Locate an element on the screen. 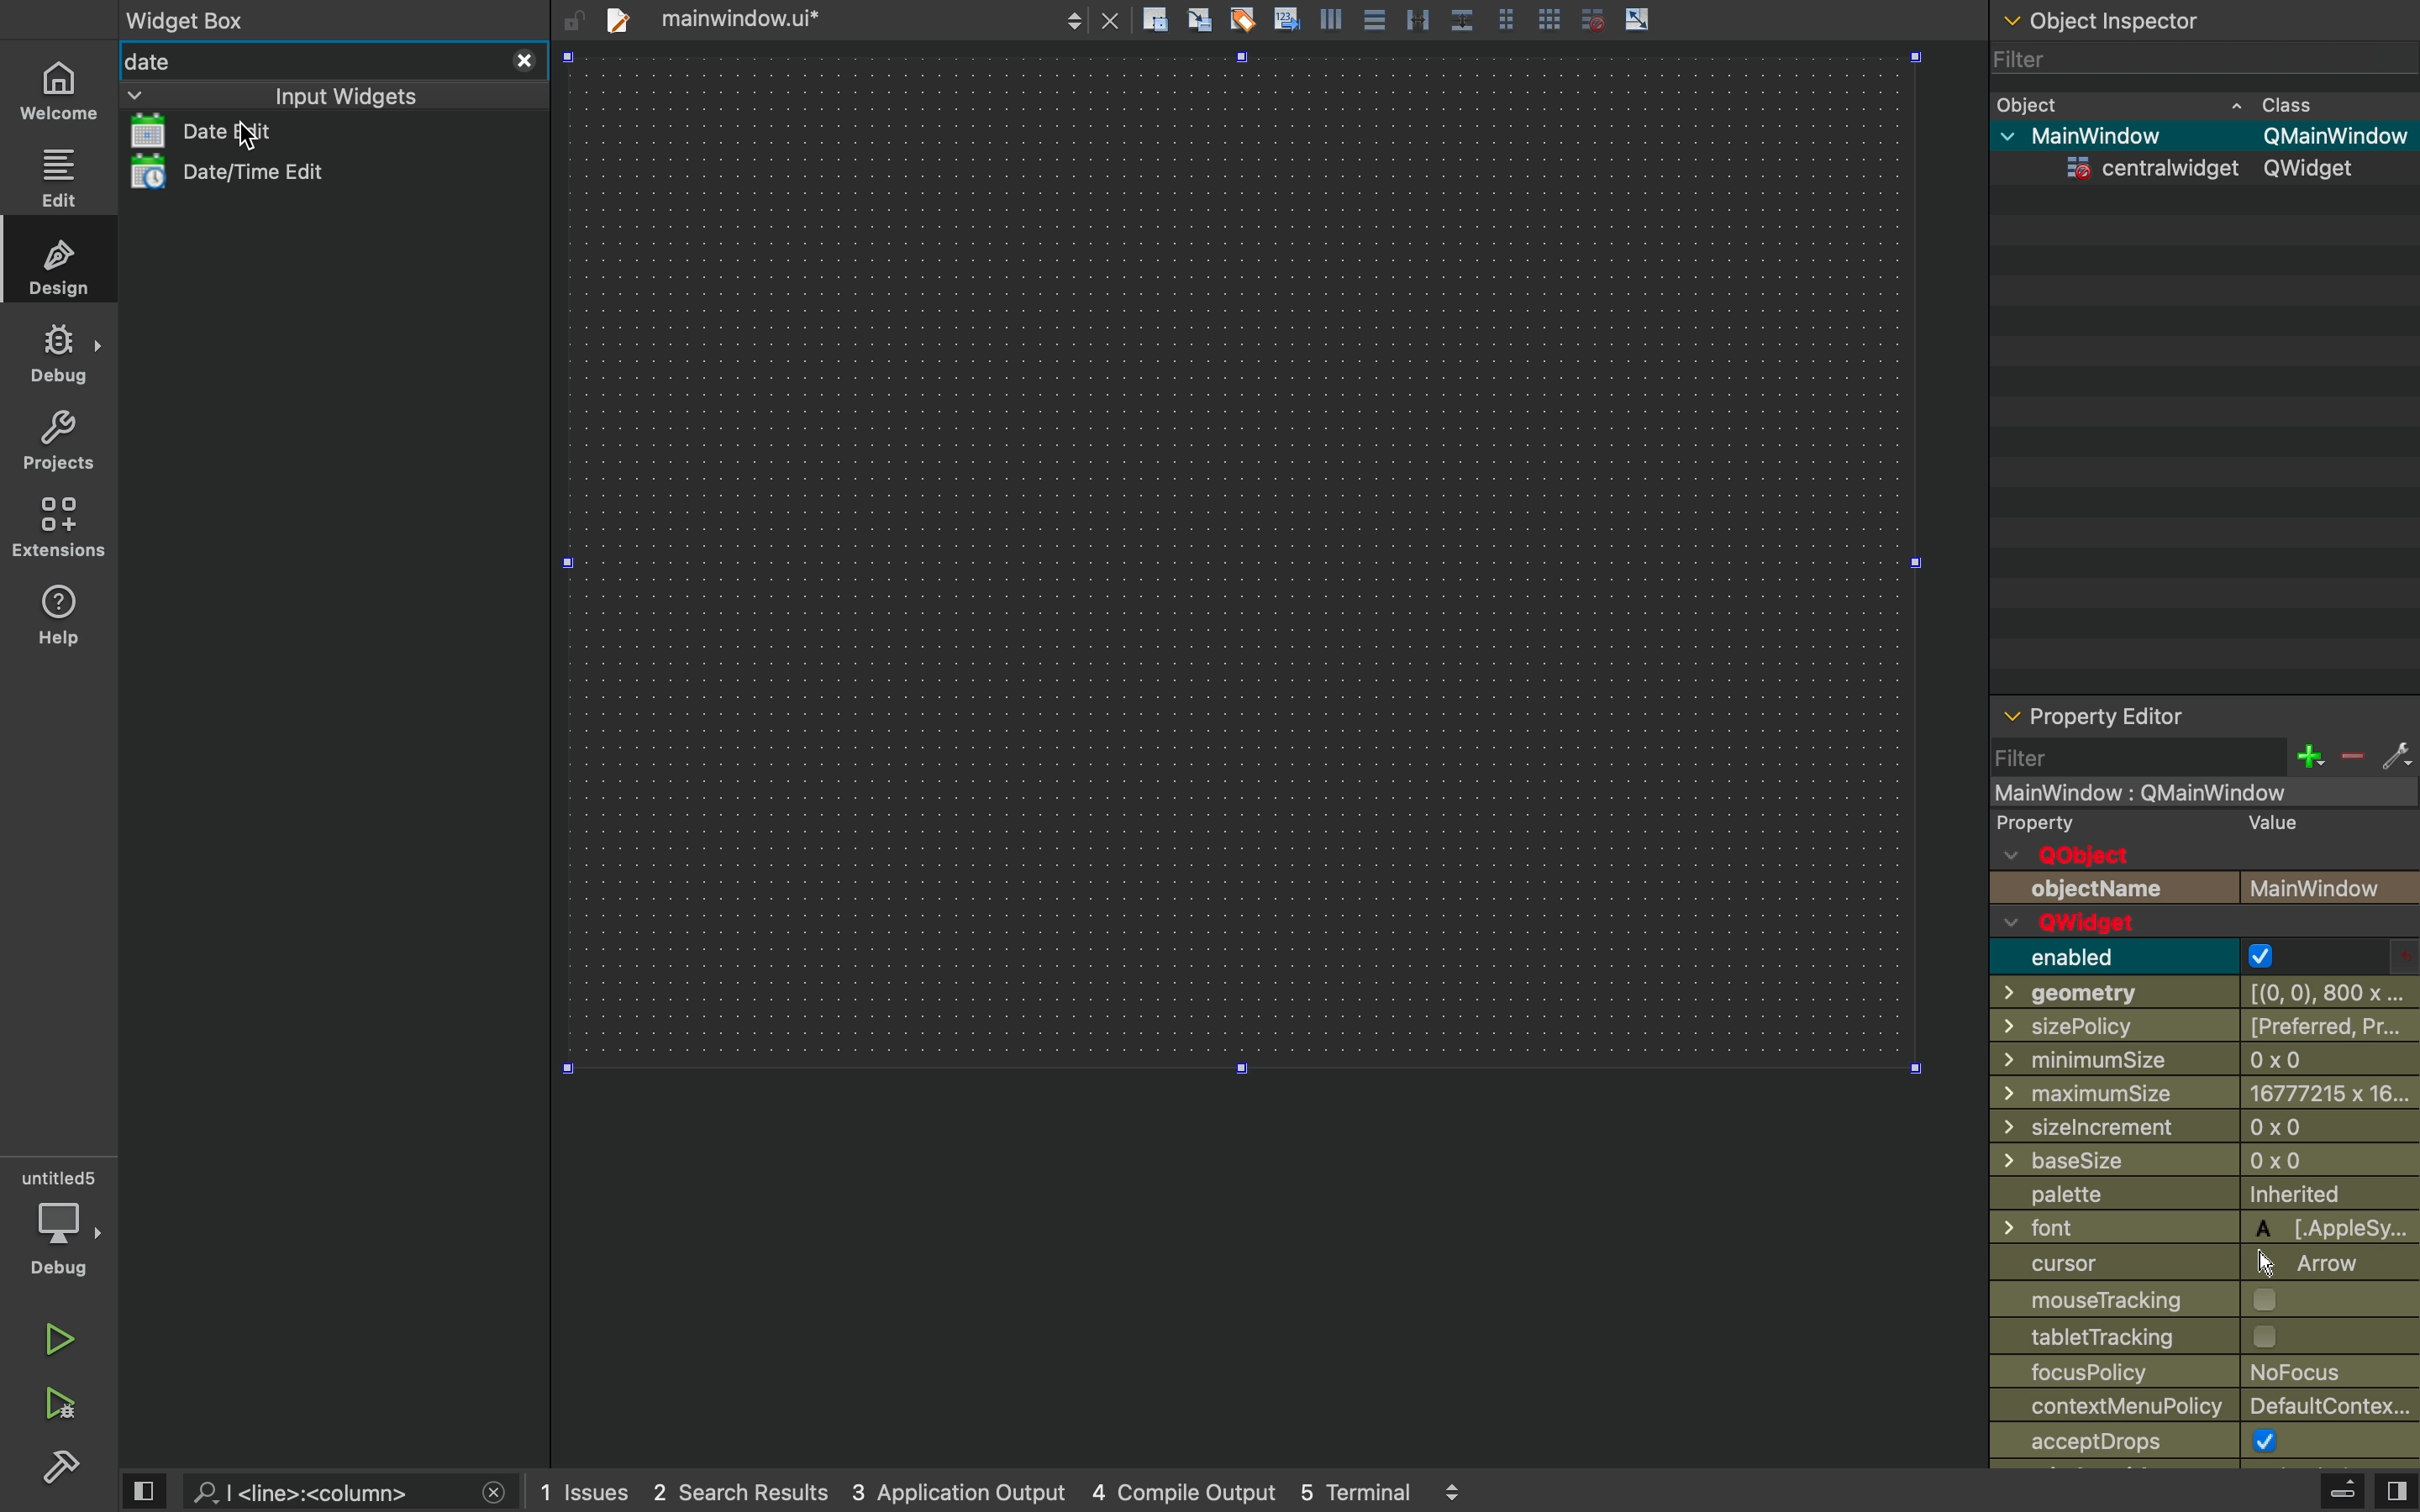 This screenshot has width=2420, height=1512. scale object is located at coordinates (1638, 17).